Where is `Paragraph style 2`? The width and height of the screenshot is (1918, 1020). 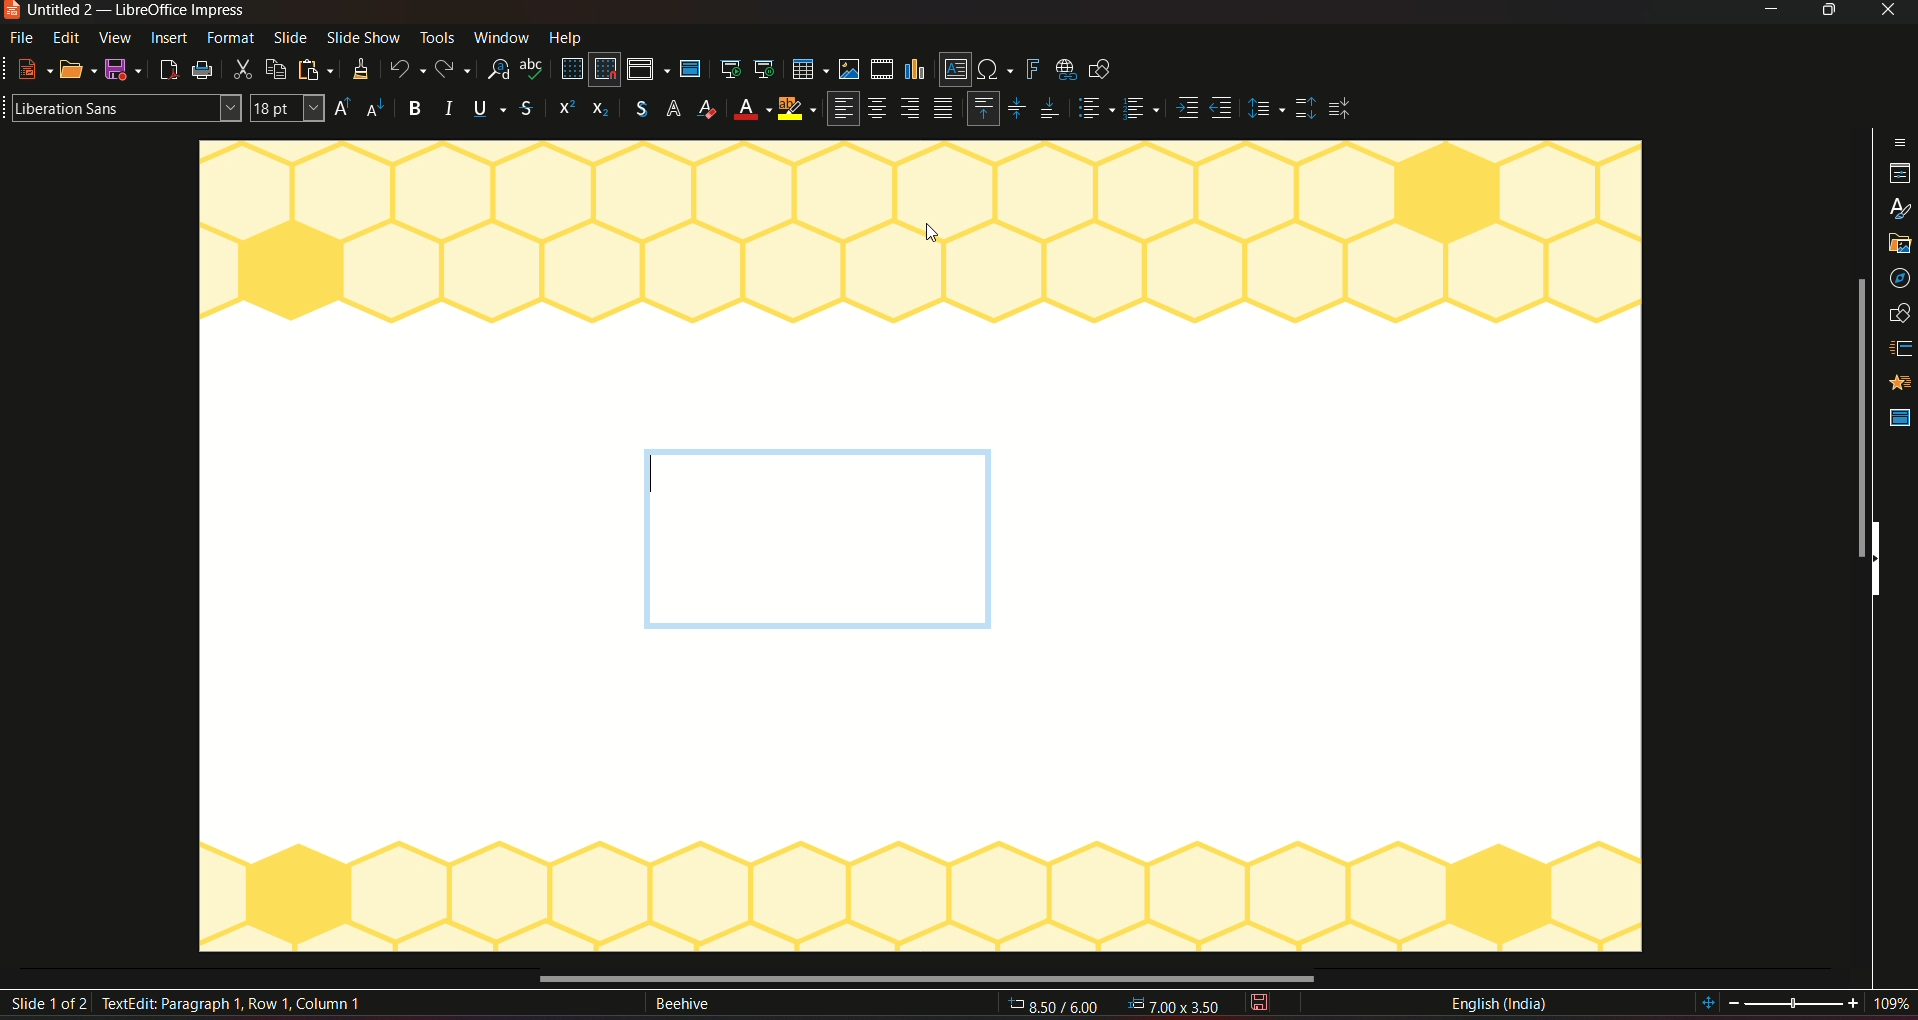 Paragraph style 2 is located at coordinates (1144, 110).